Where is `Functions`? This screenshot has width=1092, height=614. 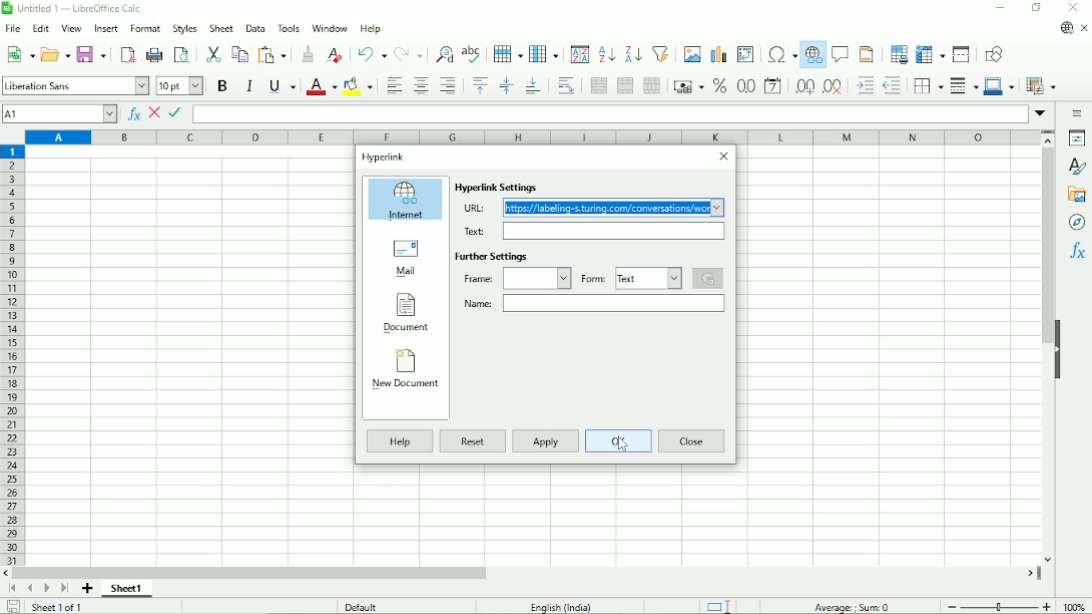
Functions is located at coordinates (1077, 251).